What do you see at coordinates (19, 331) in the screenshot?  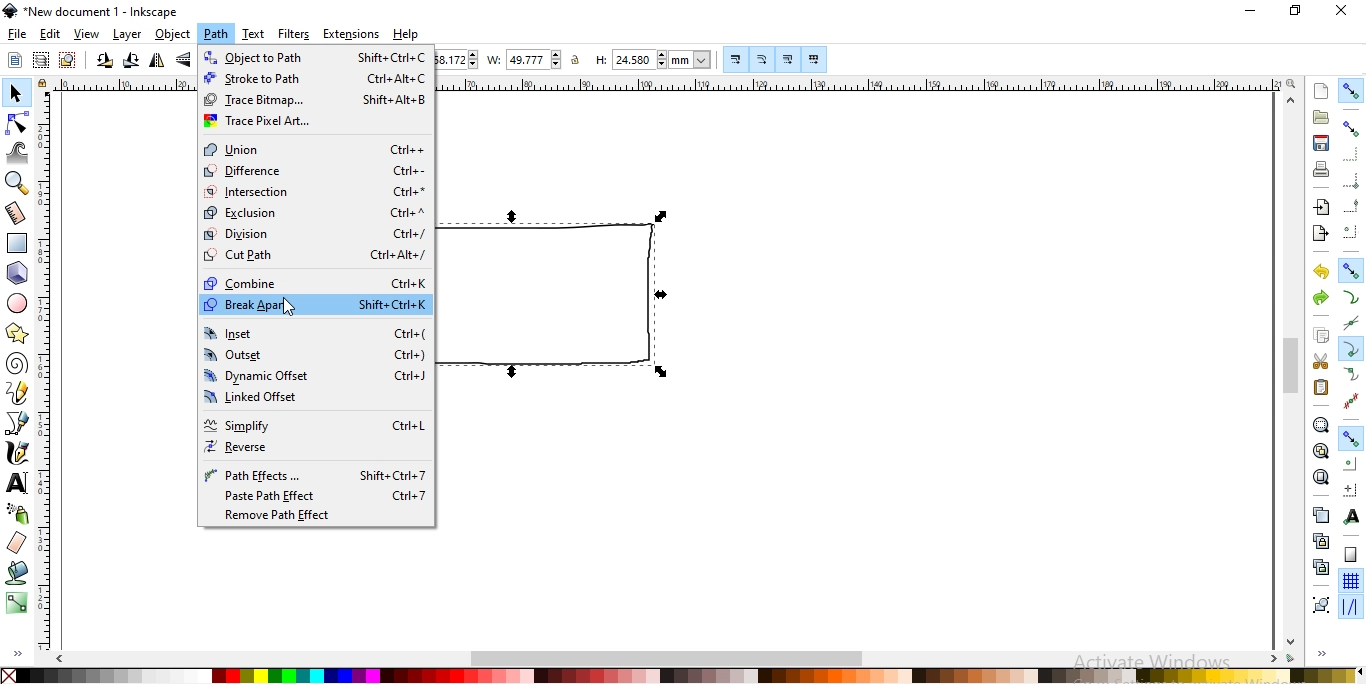 I see `create stars and polygons` at bounding box center [19, 331].